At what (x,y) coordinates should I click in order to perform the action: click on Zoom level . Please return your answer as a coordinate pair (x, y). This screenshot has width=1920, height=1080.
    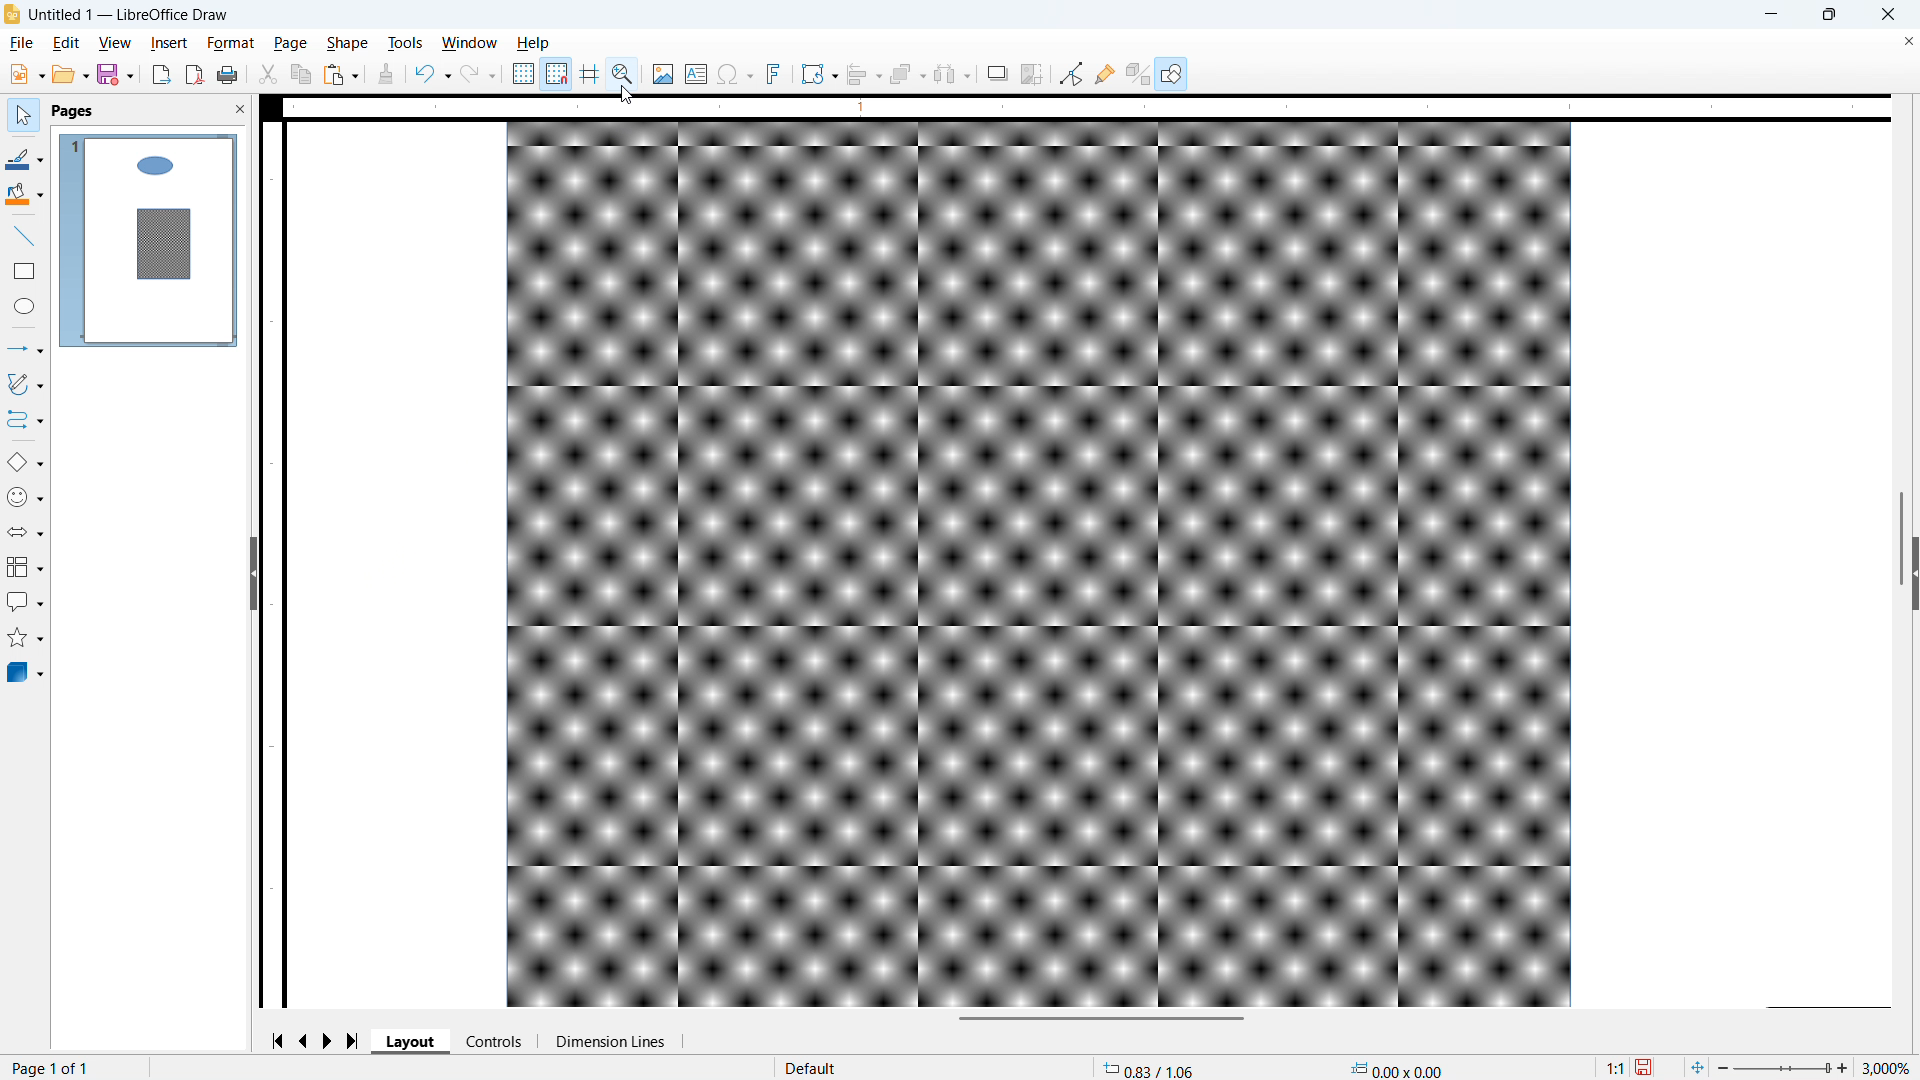
    Looking at the image, I should click on (1890, 1067).